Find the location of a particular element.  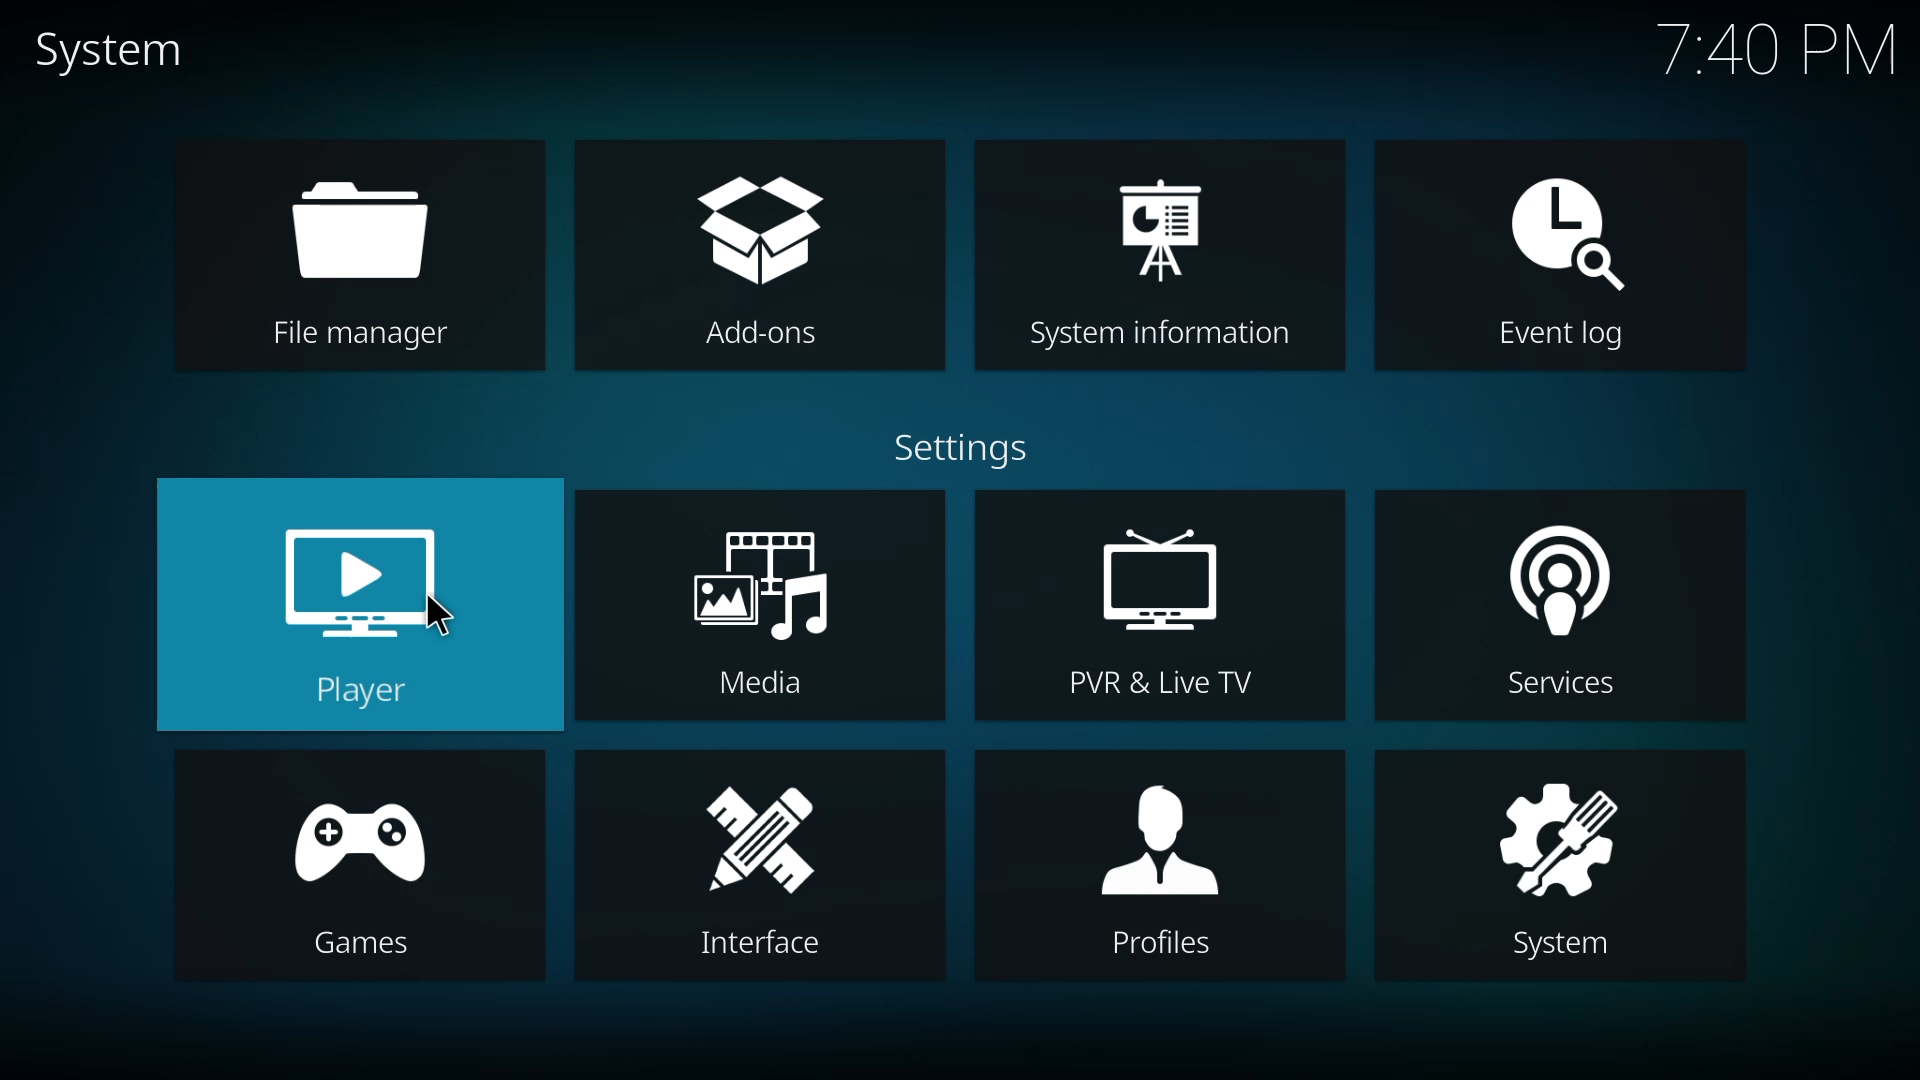

file manager is located at coordinates (361, 266).